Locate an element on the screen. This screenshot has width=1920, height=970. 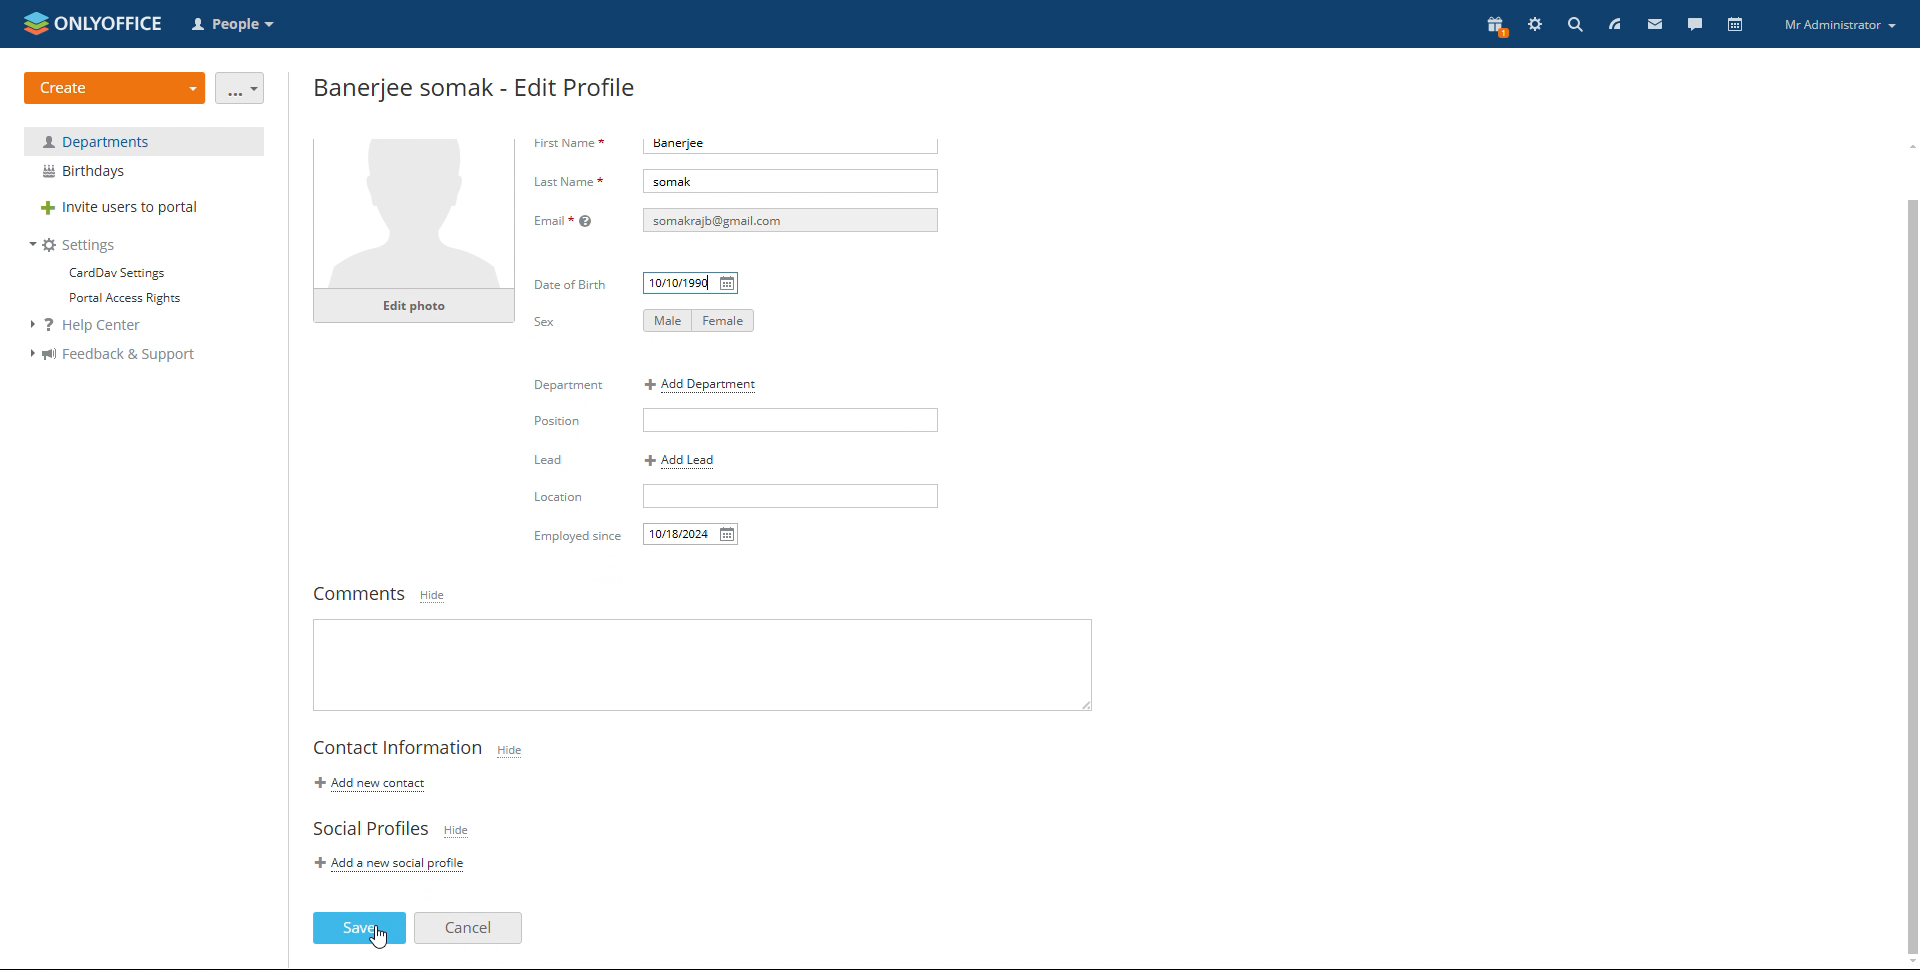
feed is located at coordinates (1613, 24).